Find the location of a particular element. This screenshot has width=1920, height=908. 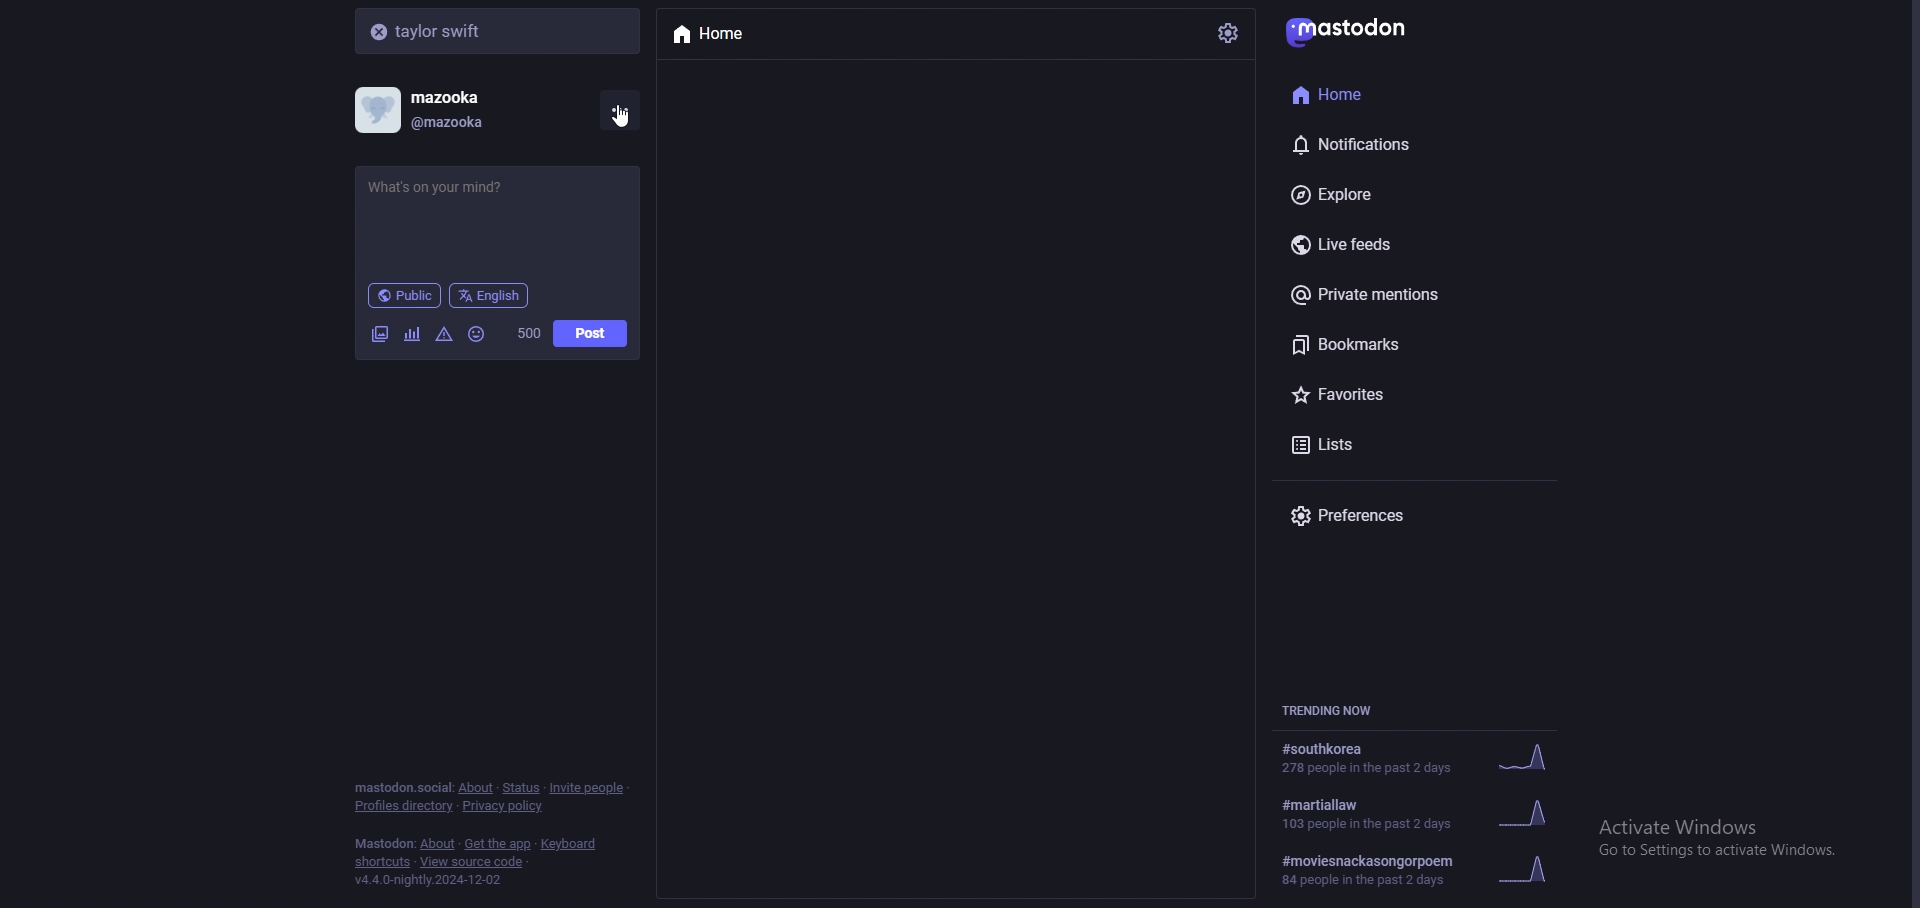

home is located at coordinates (718, 32).